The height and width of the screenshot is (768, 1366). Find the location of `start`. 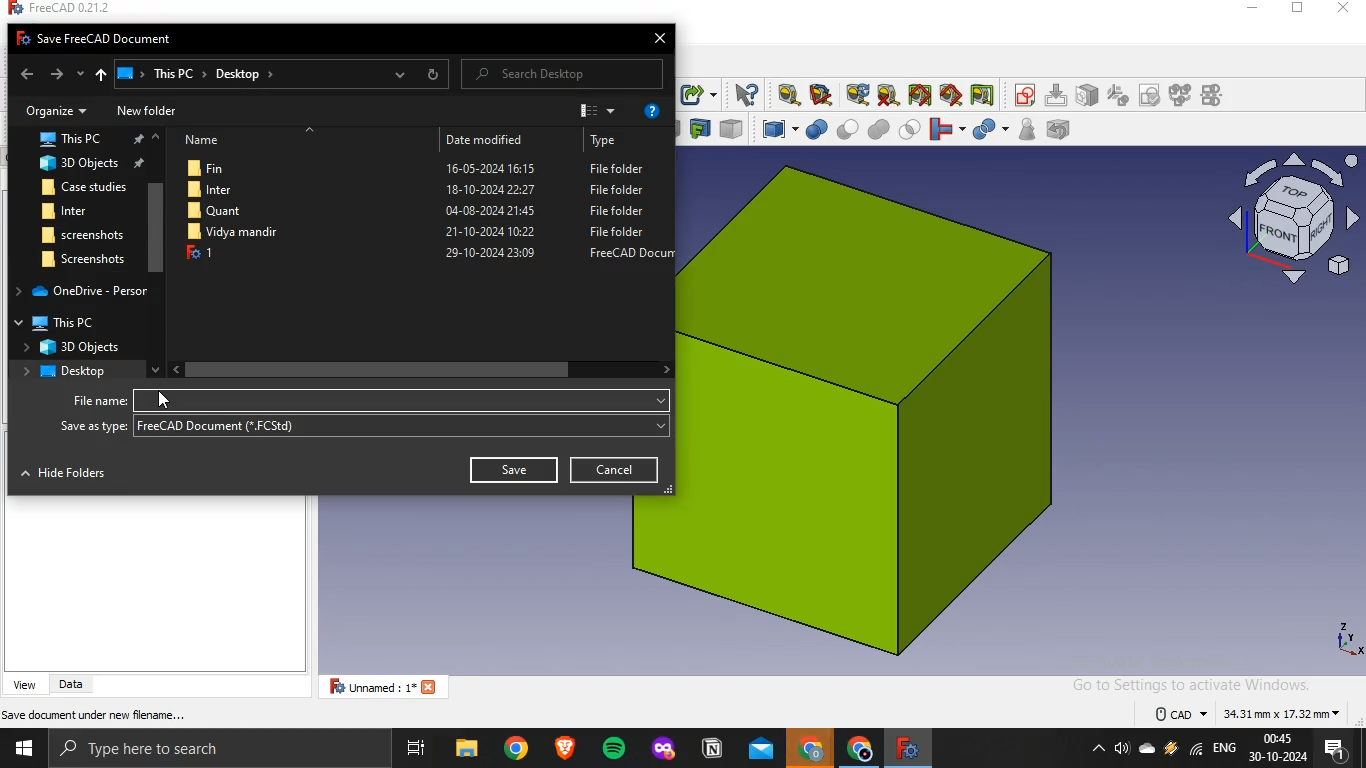

start is located at coordinates (20, 751).